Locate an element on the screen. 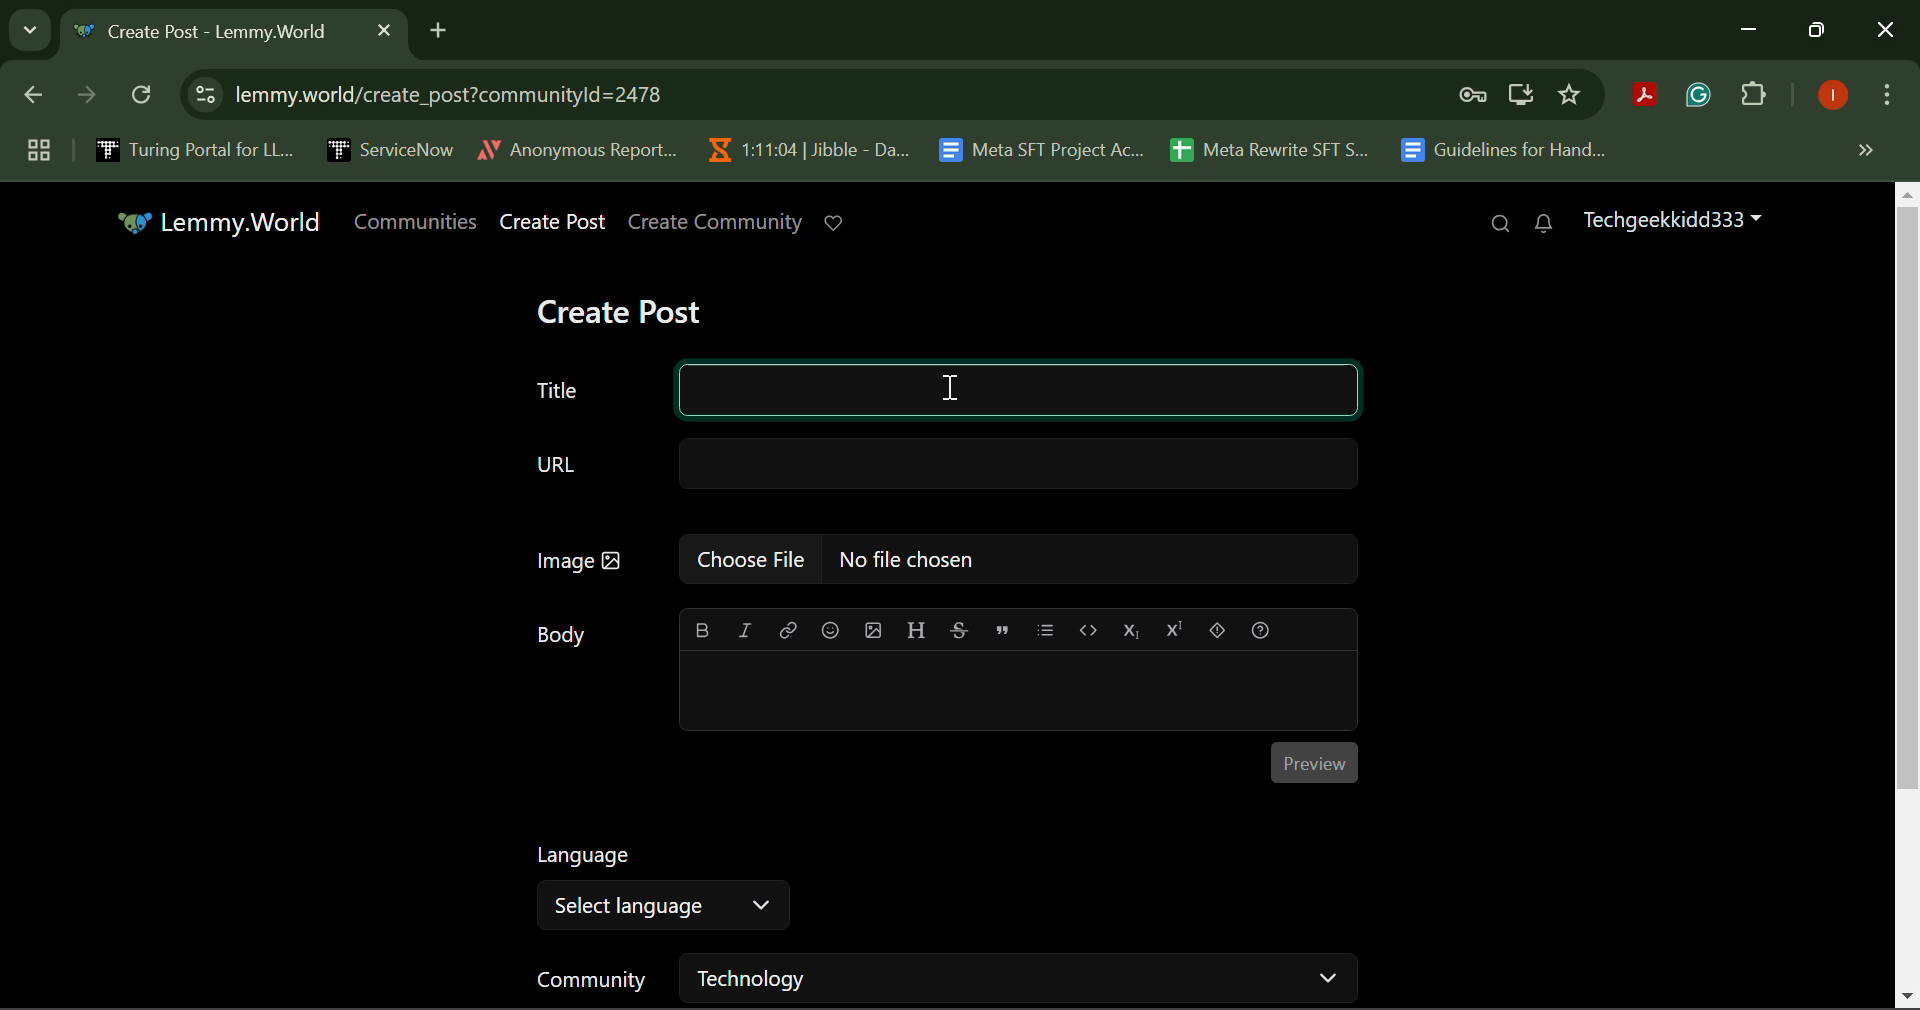  Verify Security  is located at coordinates (1476, 95).